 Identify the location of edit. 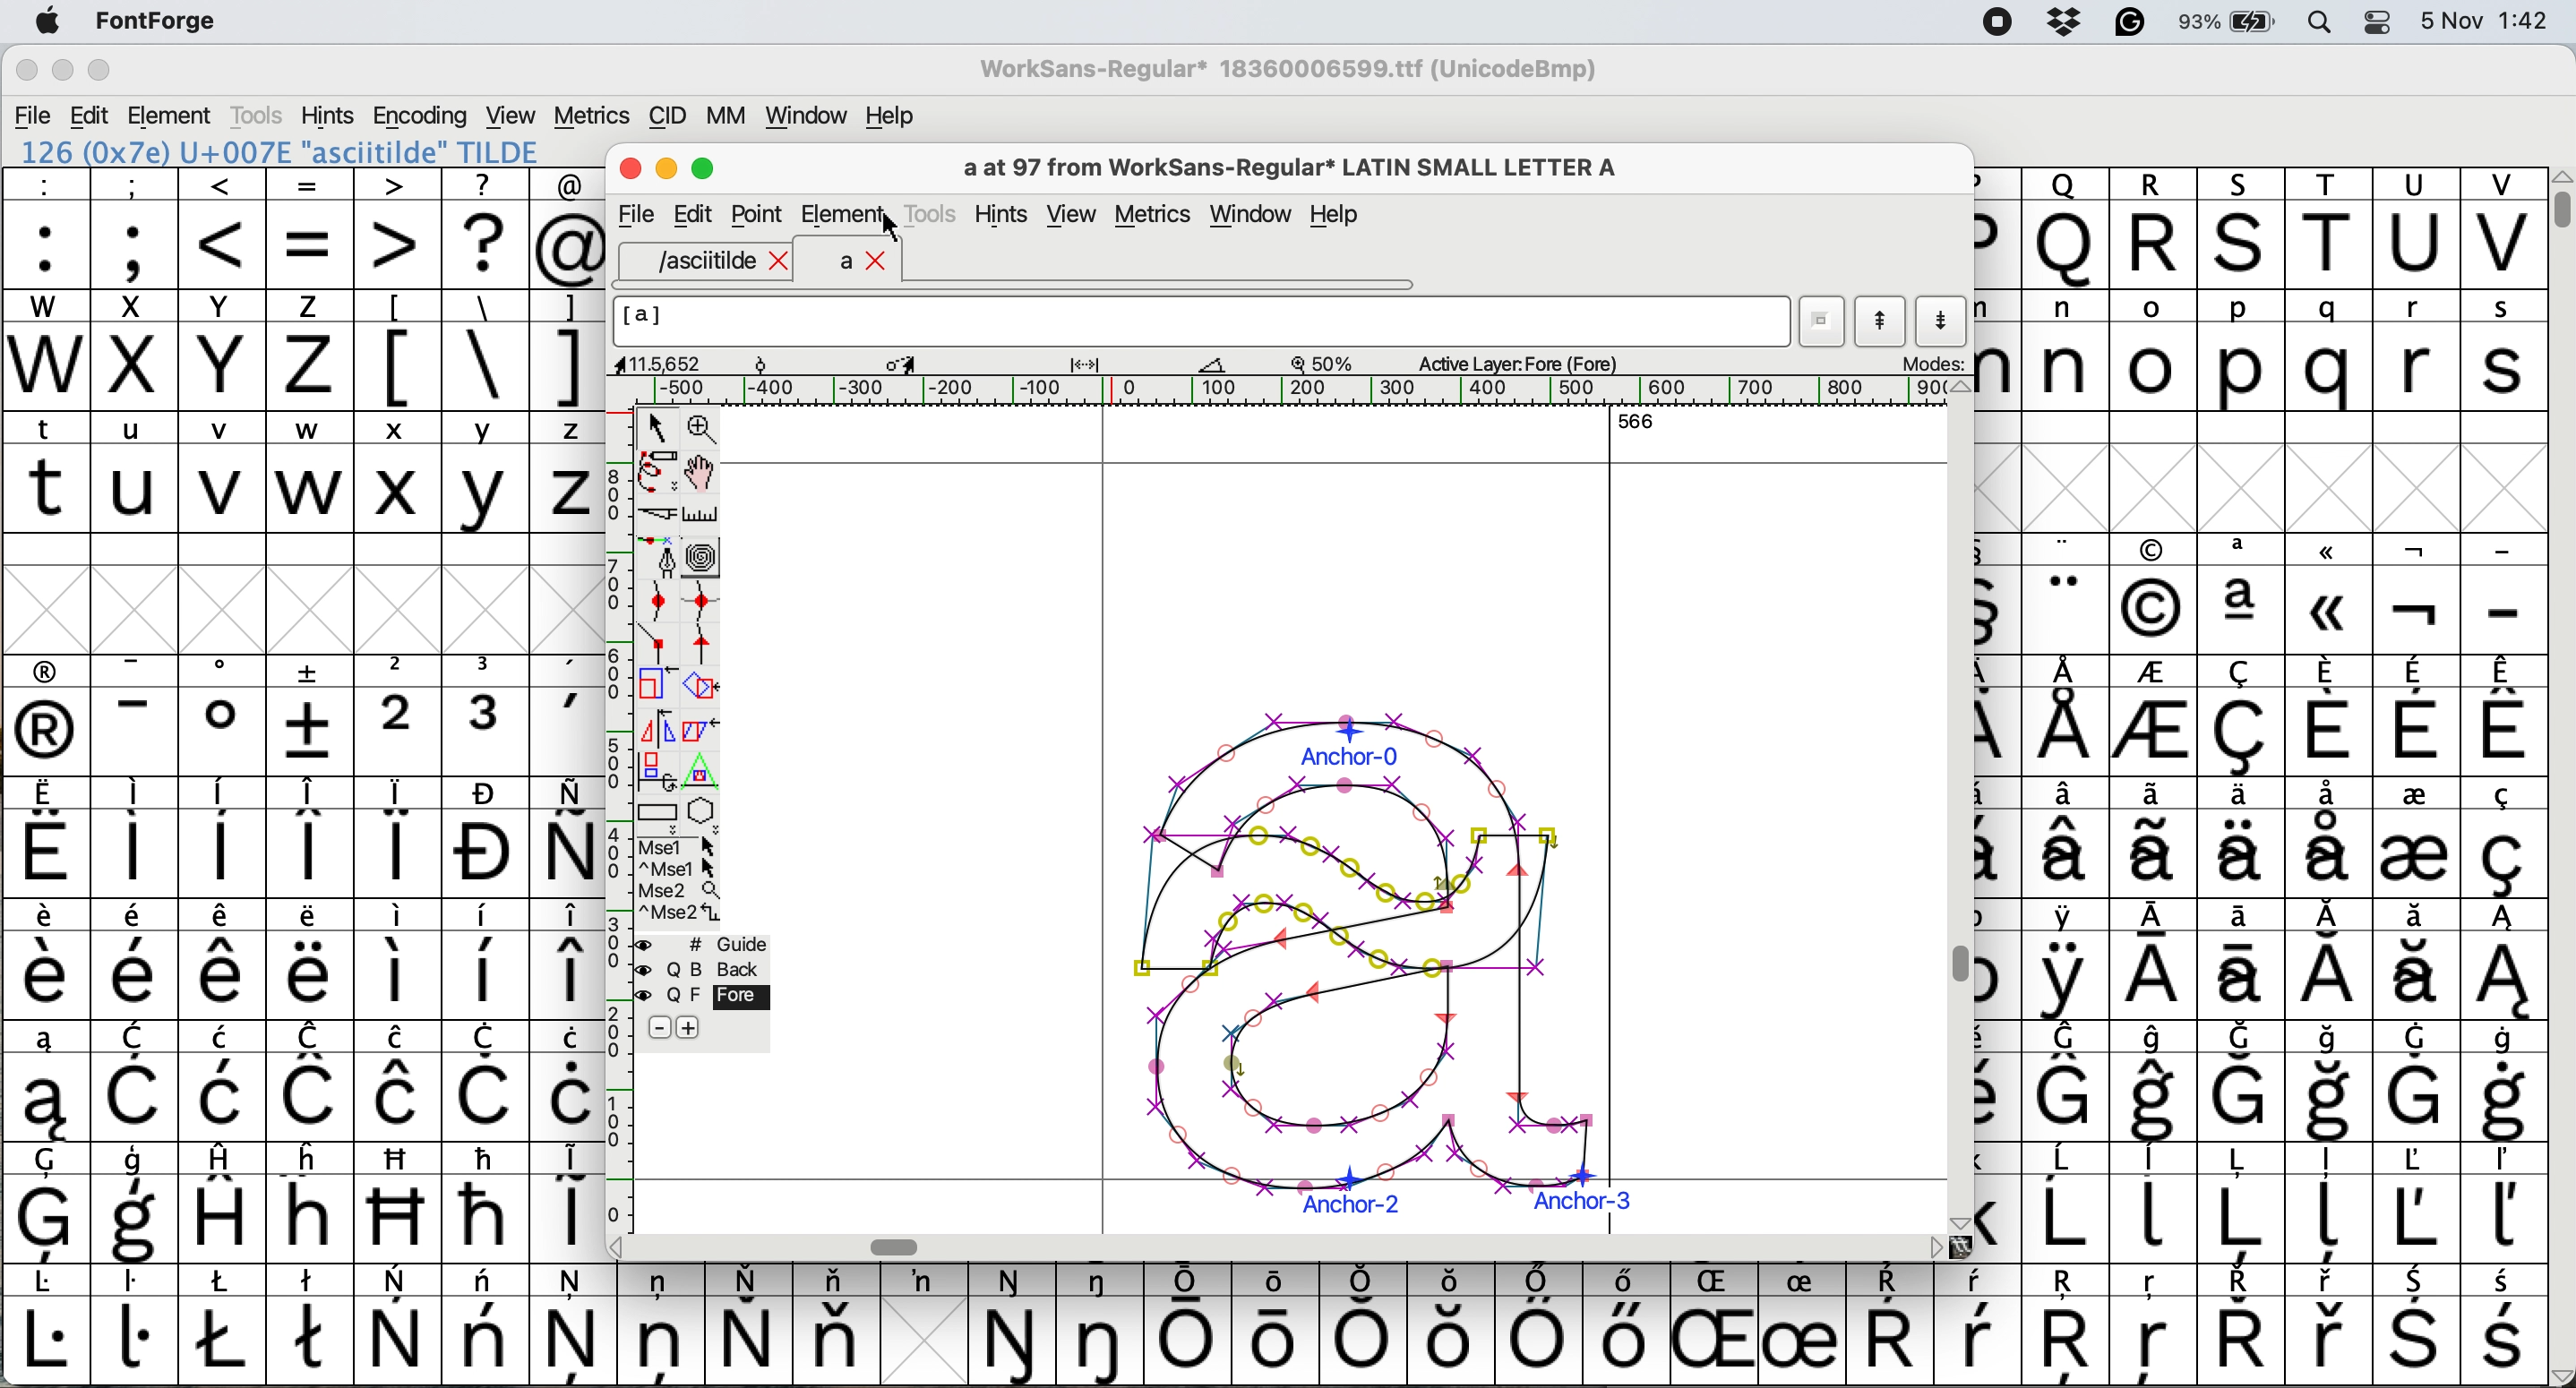
(92, 116).